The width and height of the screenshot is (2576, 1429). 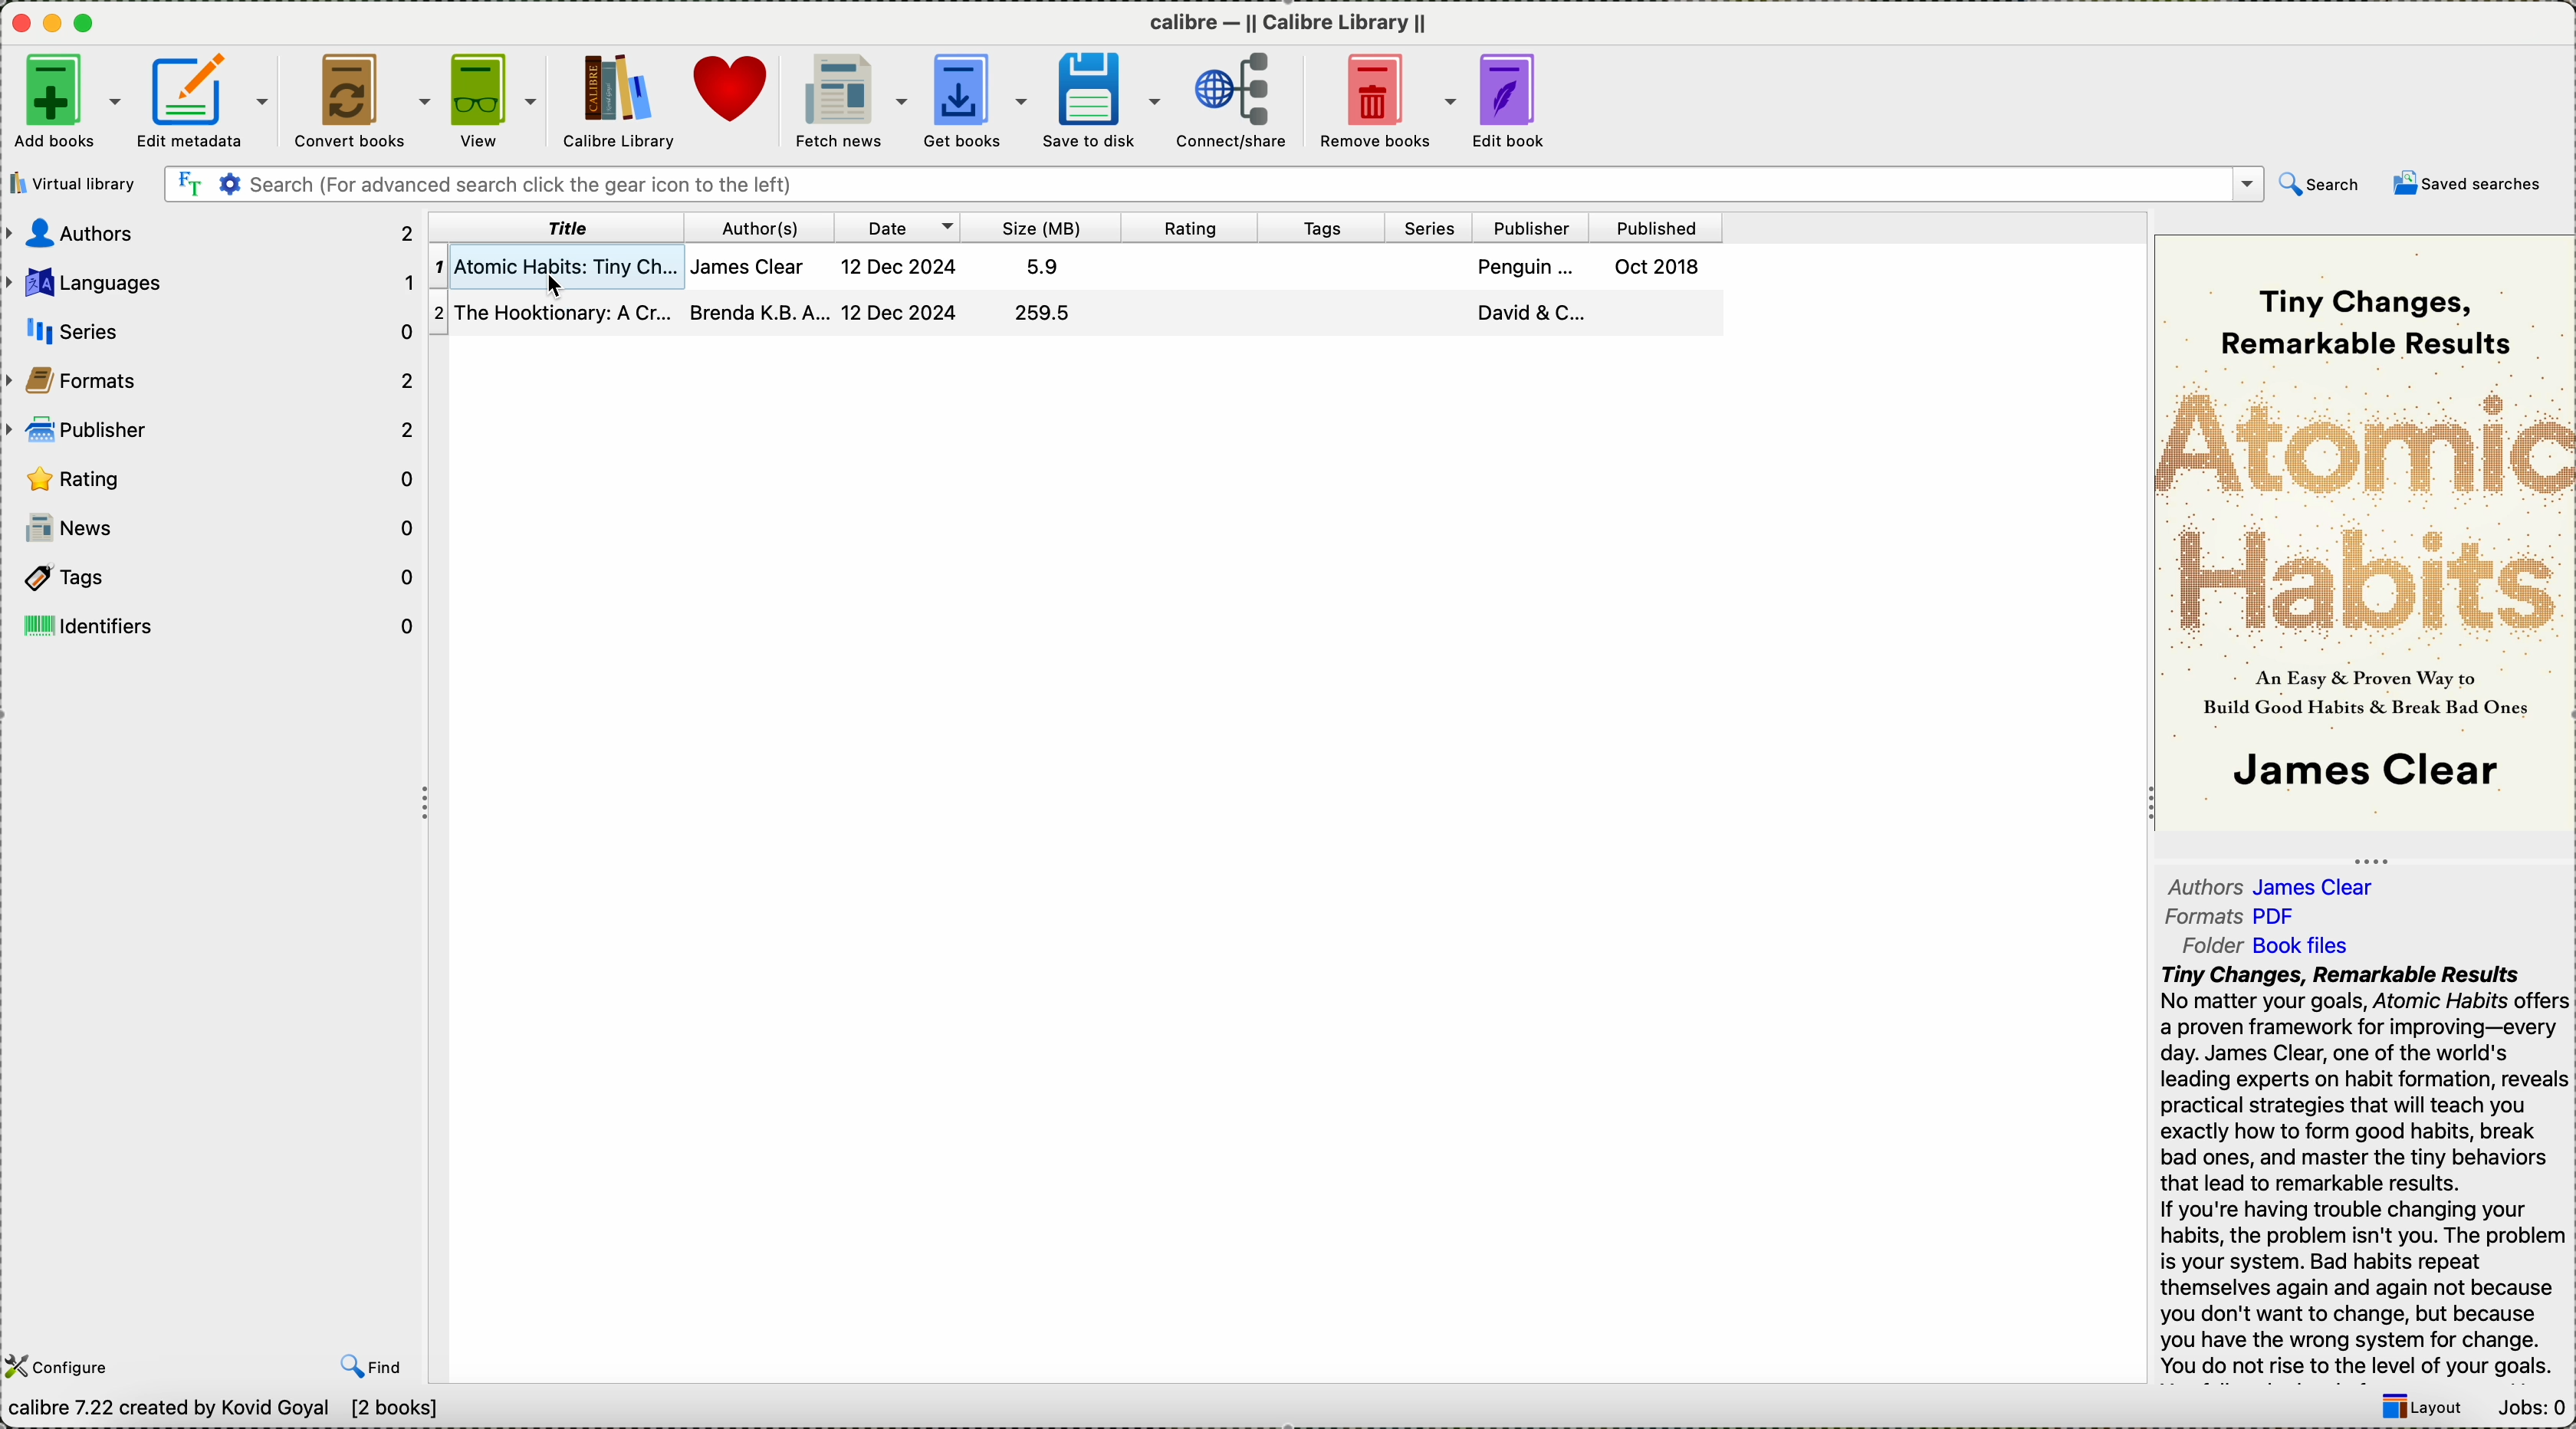 What do you see at coordinates (2359, 1168) in the screenshot?
I see `Tiny Changes, Remarkable ResultsNo matter your goals, Atomic Habits offersa proven framework for improving—everyday. James Clear, one of the world'sleading experts on habit formation, revealspractical strategies that will teach youexactly how to form good habits, breakbad ones, and master the tiny behaviorsthat lead to remarkable results.If you're having trouble changing yourhabits, the problem isn't you. The problemis your system. Bad habits repeatthemselves again and again not becauseyou don't want to change, but becauseyou have the wrong system for change.You do not rise to the level of your goals.` at bounding box center [2359, 1168].